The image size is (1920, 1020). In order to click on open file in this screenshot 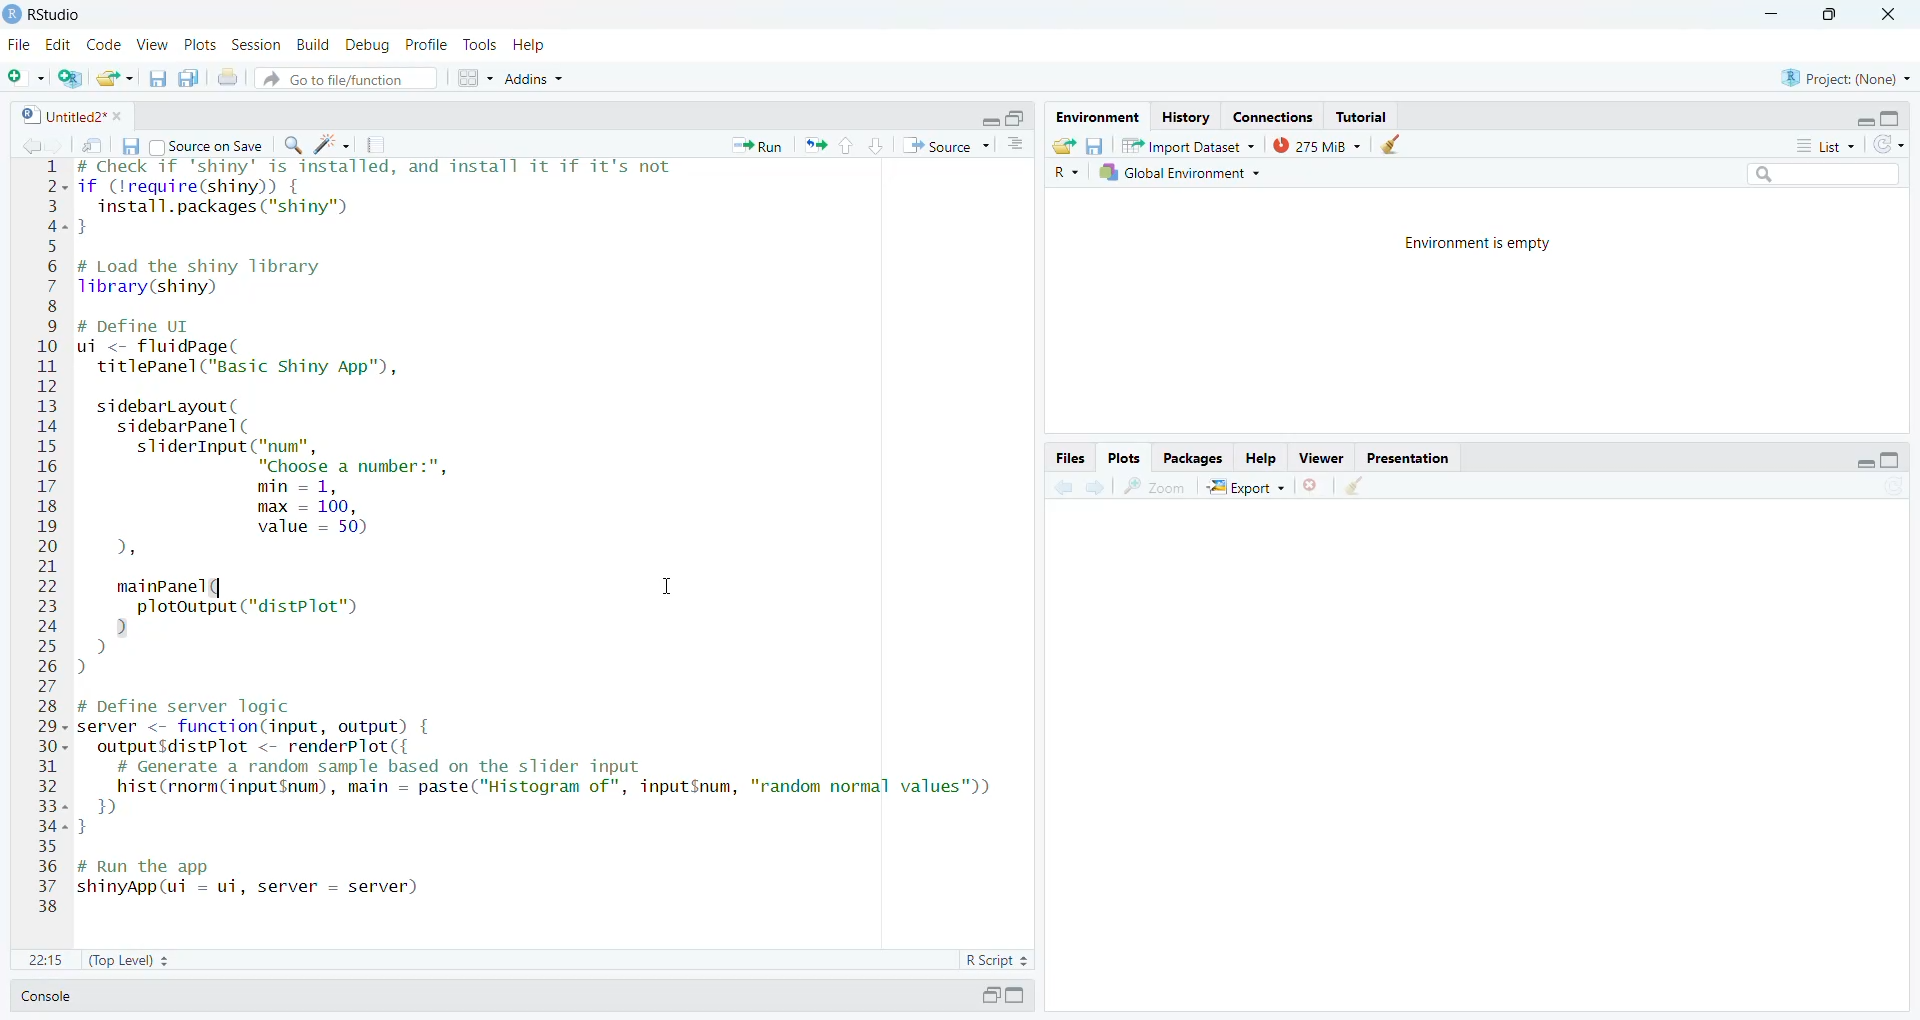, I will do `click(117, 79)`.